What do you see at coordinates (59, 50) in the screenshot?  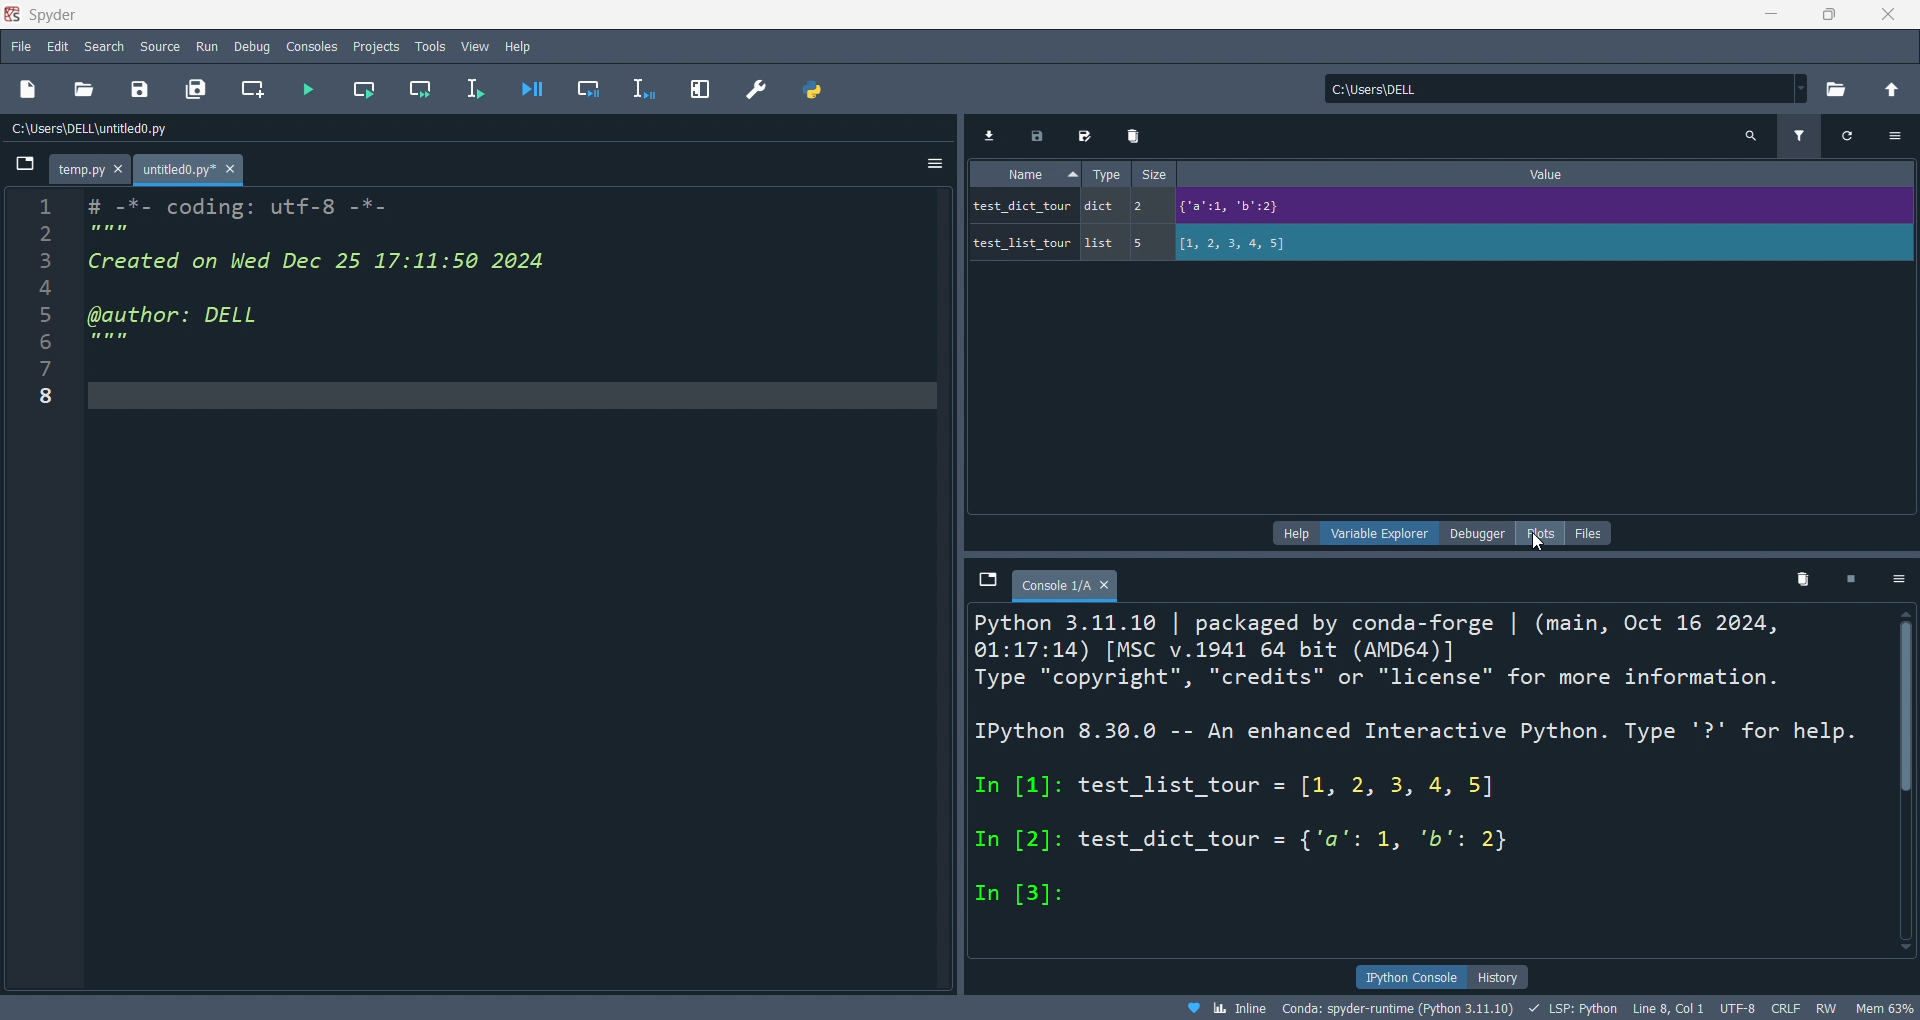 I see `edit` at bounding box center [59, 50].